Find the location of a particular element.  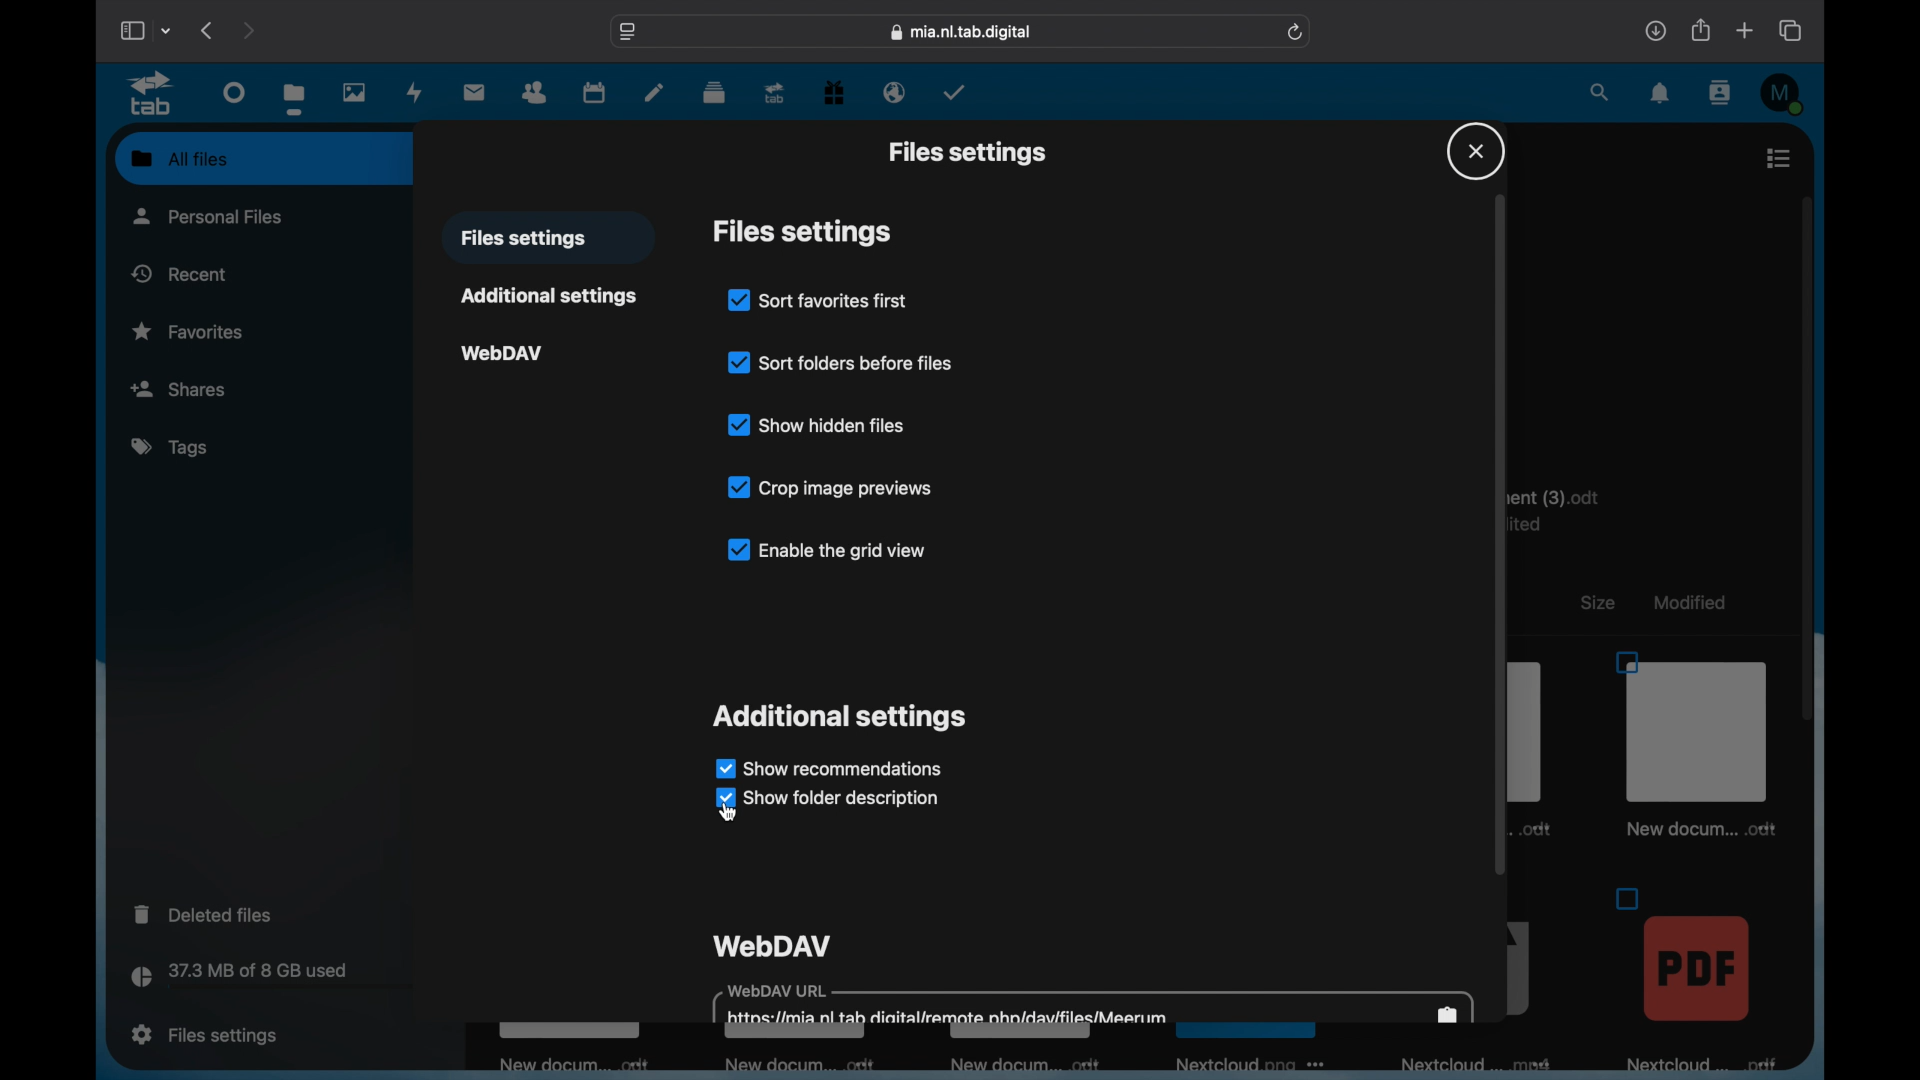

tasks is located at coordinates (954, 92).